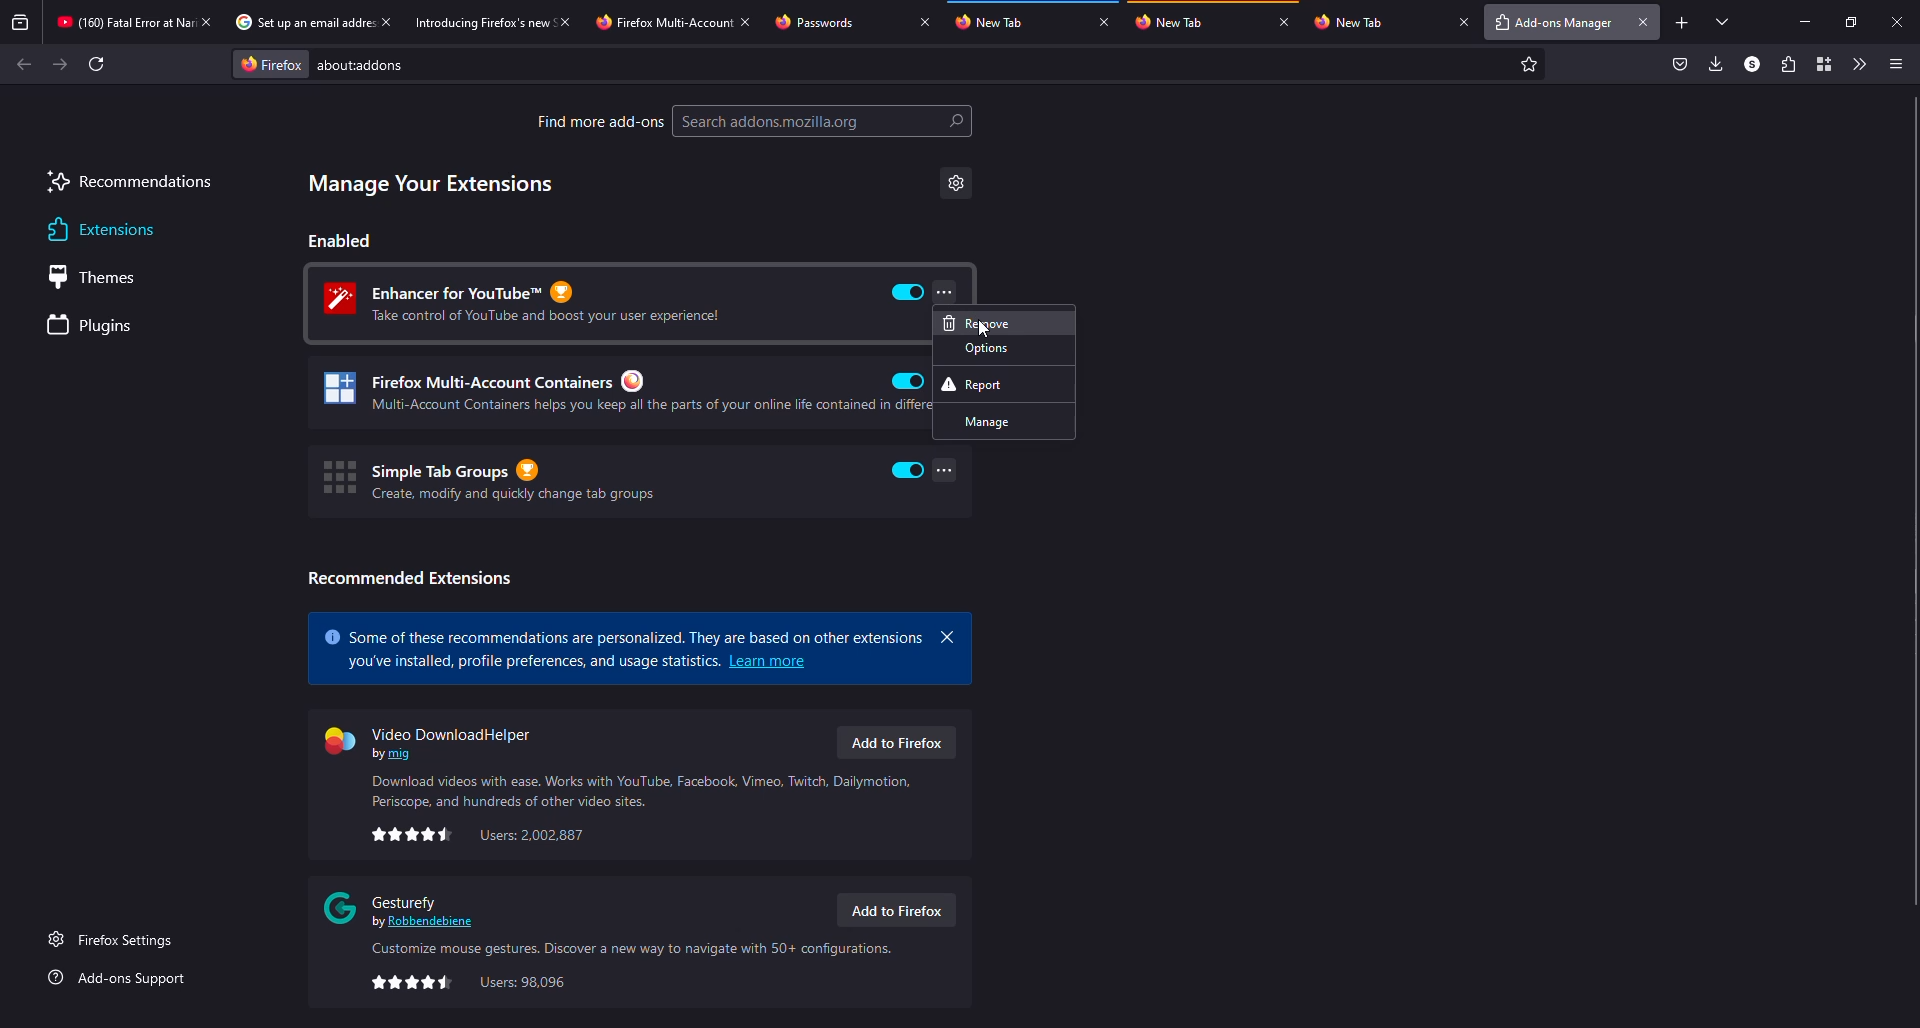 Image resolution: width=1920 pixels, height=1028 pixels. Describe the element at coordinates (1644, 22) in the screenshot. I see `close` at that location.